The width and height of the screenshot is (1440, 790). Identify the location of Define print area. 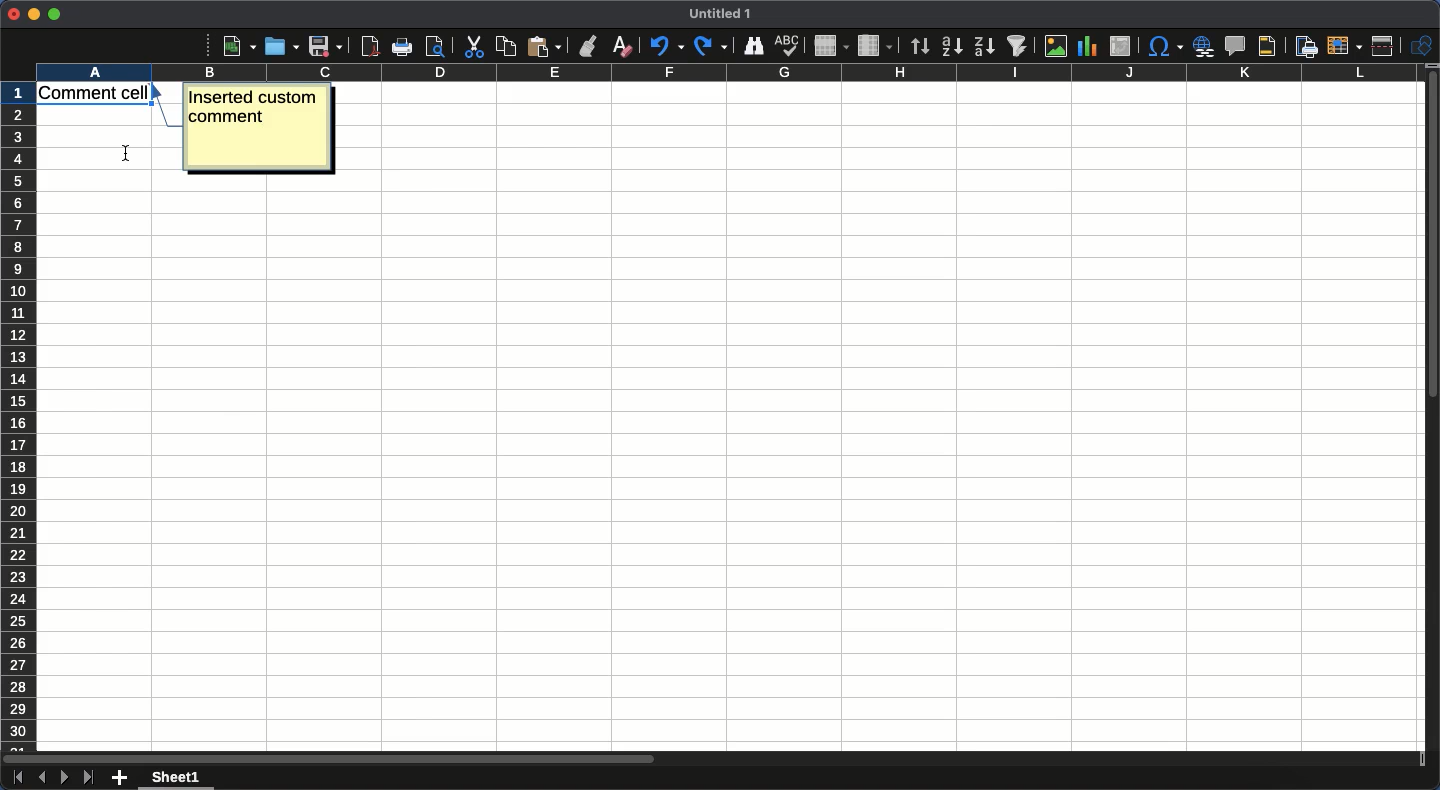
(1306, 46).